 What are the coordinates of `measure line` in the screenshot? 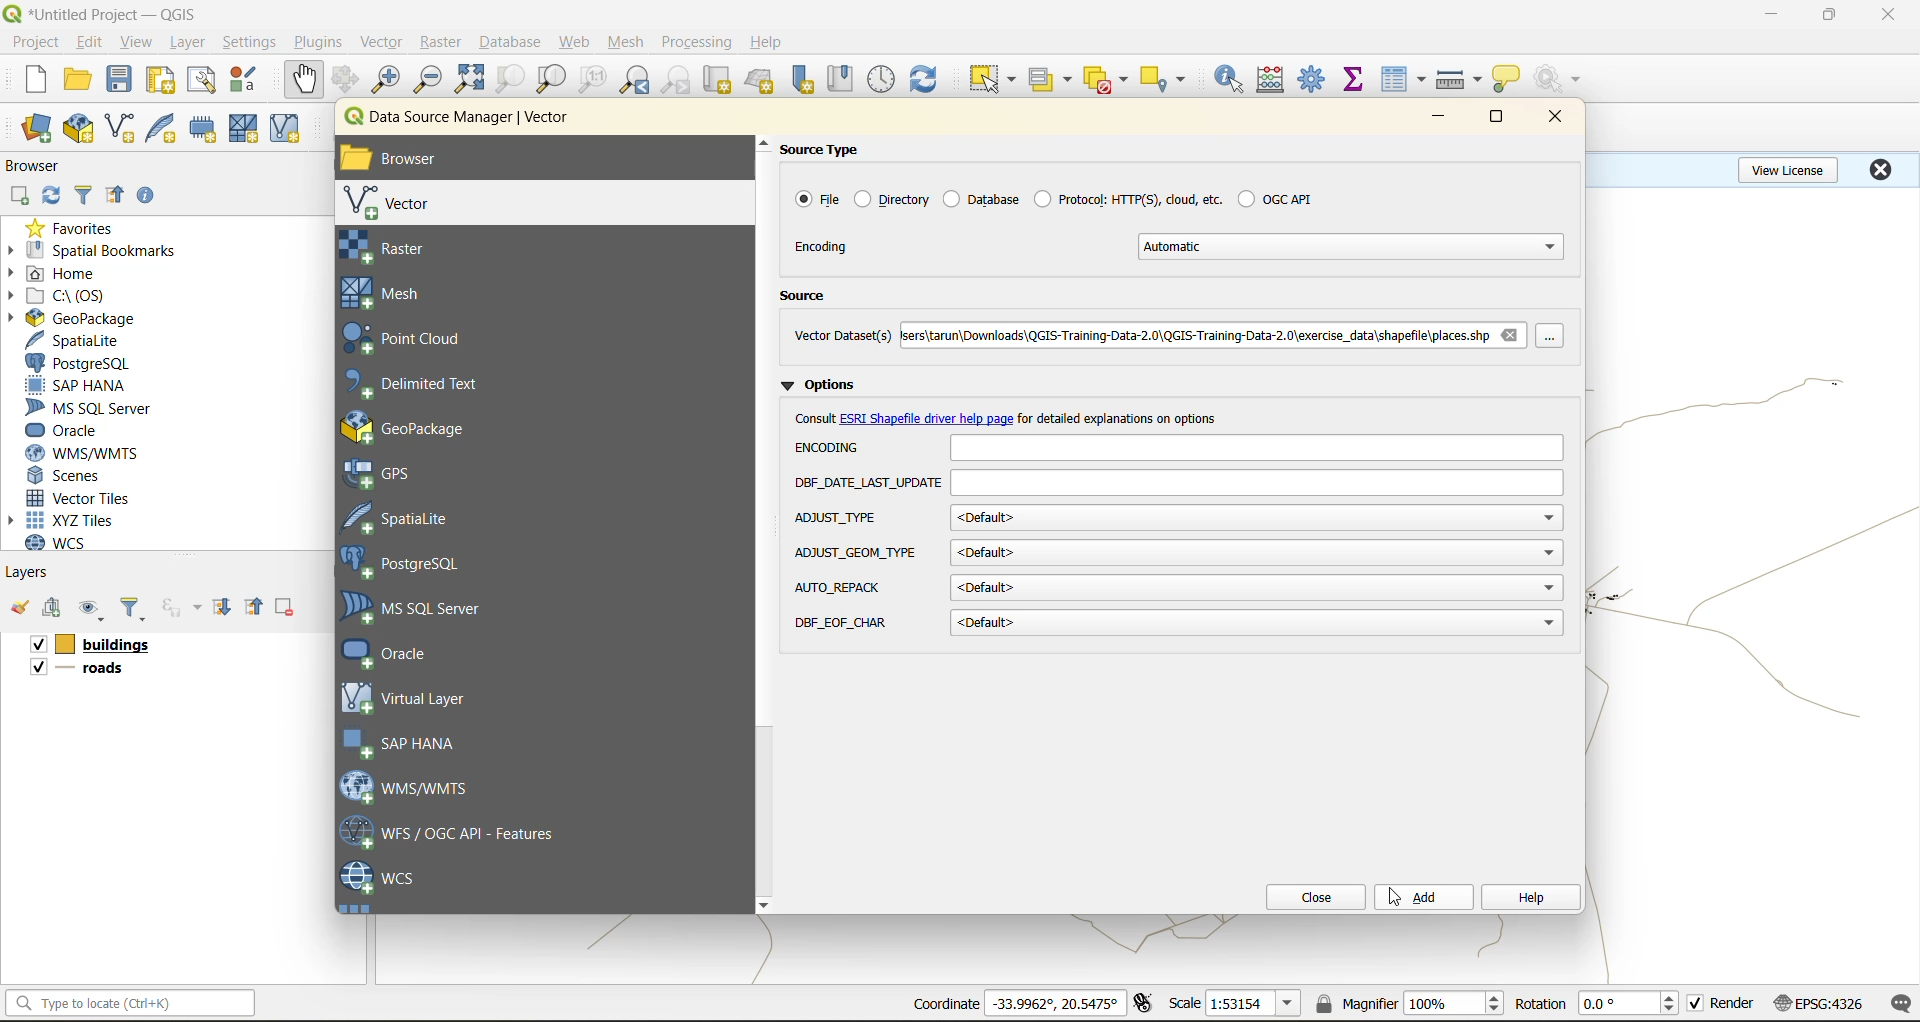 It's located at (1462, 80).